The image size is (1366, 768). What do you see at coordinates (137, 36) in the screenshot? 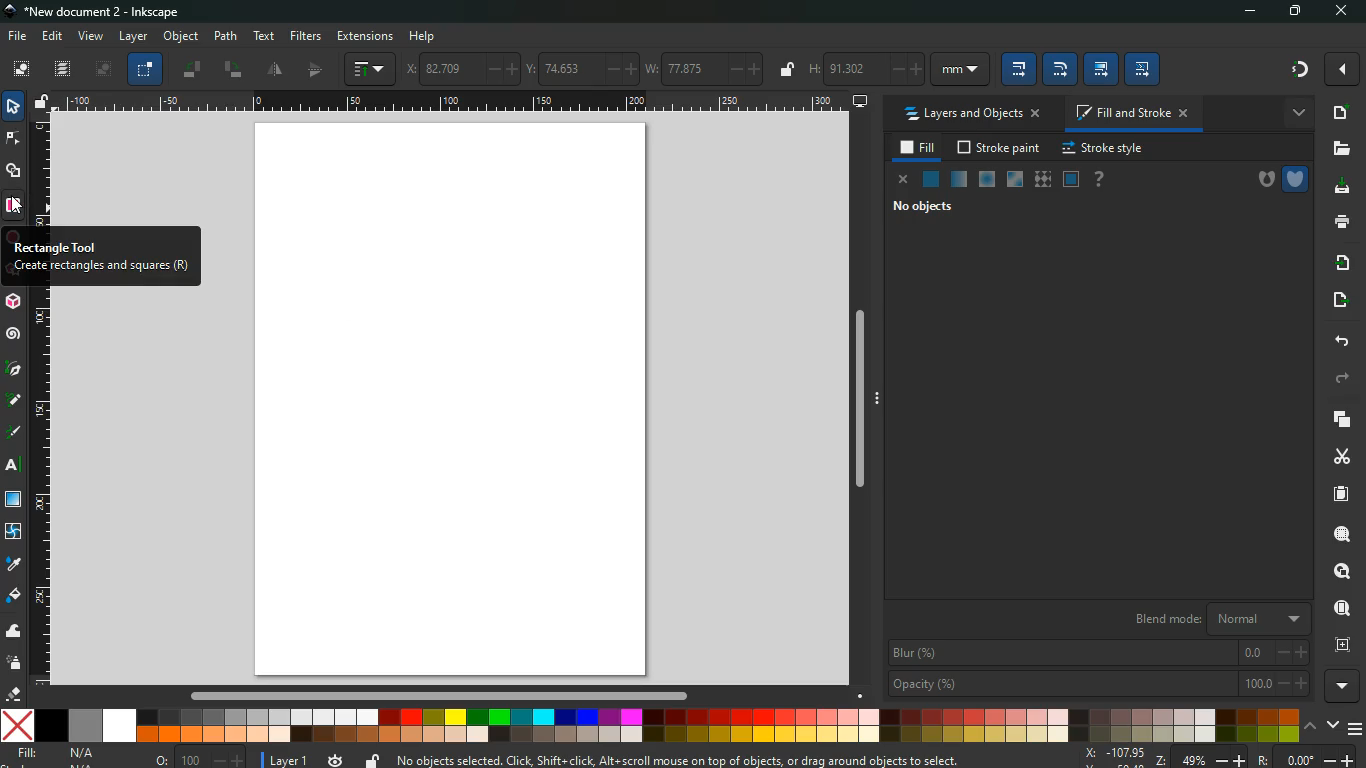
I see `layer` at bounding box center [137, 36].